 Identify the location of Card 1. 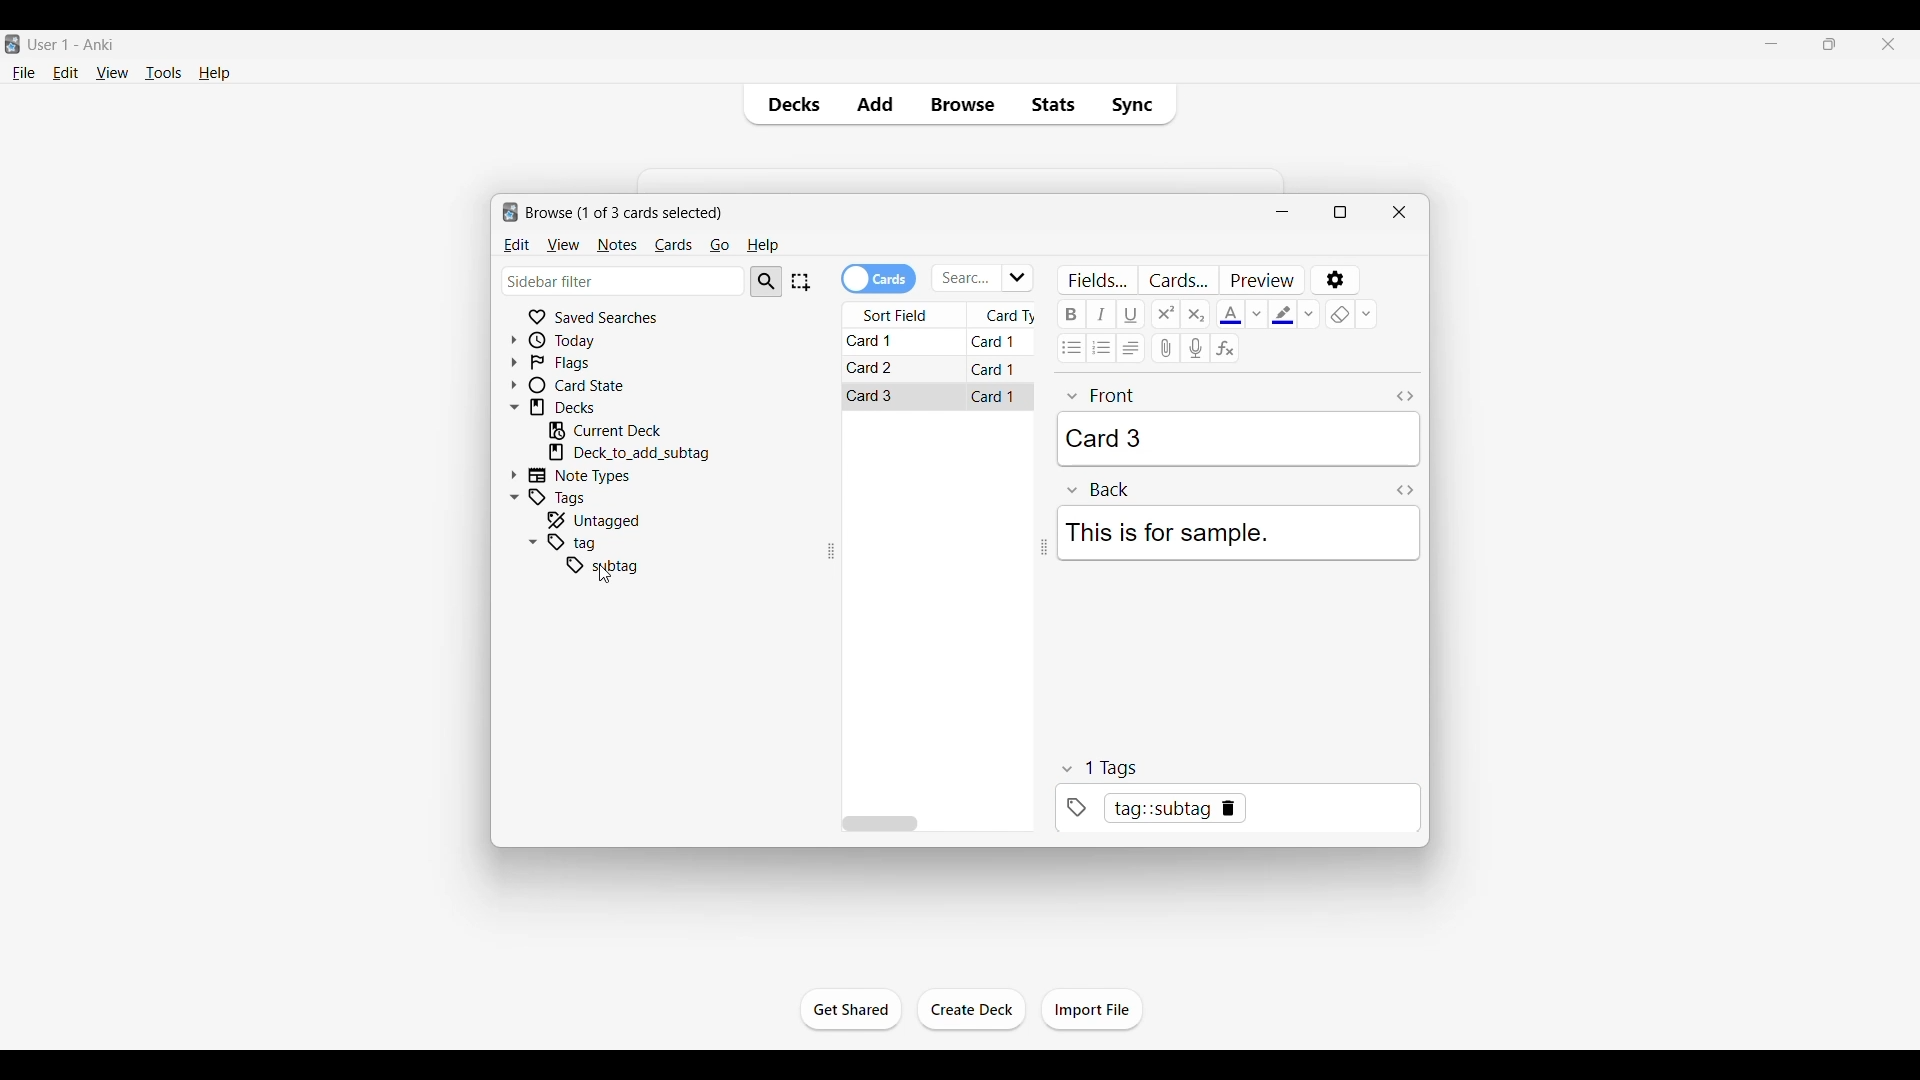
(995, 342).